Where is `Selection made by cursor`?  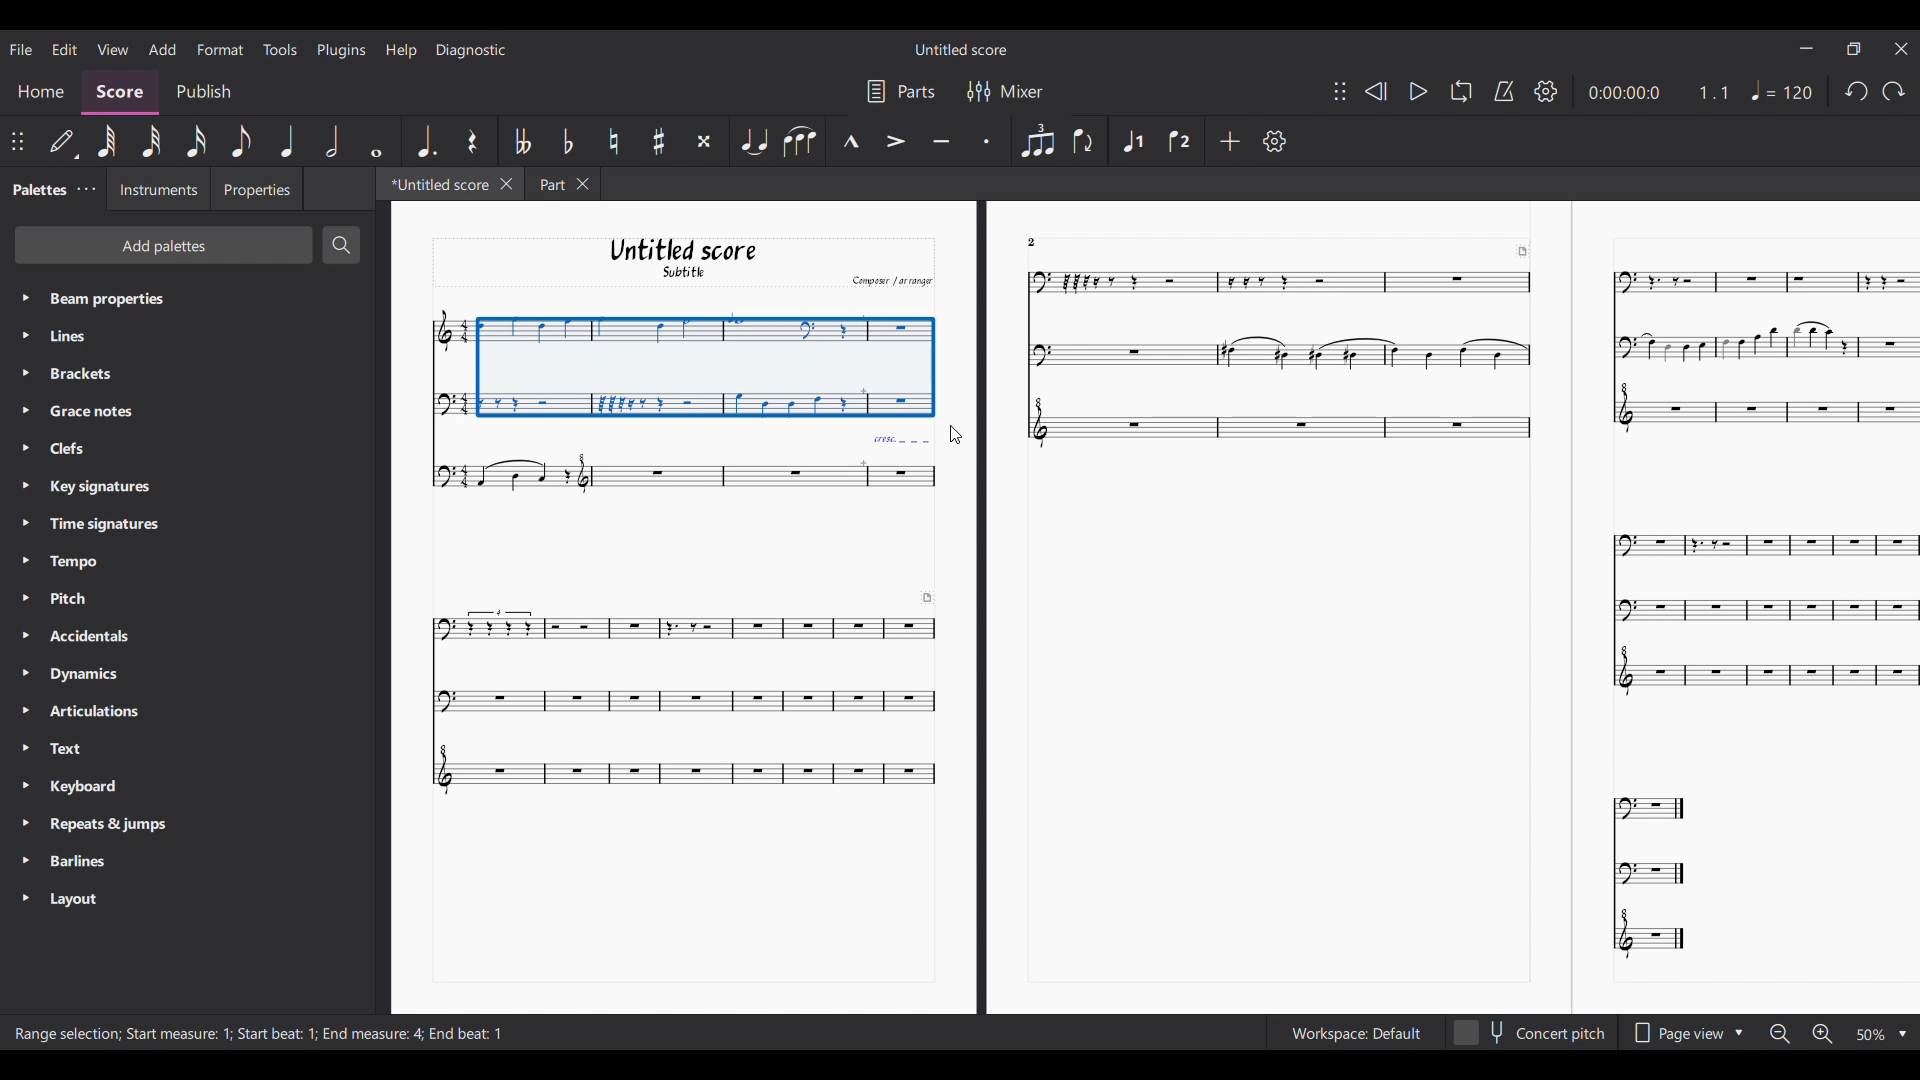
Selection made by cursor is located at coordinates (682, 359).